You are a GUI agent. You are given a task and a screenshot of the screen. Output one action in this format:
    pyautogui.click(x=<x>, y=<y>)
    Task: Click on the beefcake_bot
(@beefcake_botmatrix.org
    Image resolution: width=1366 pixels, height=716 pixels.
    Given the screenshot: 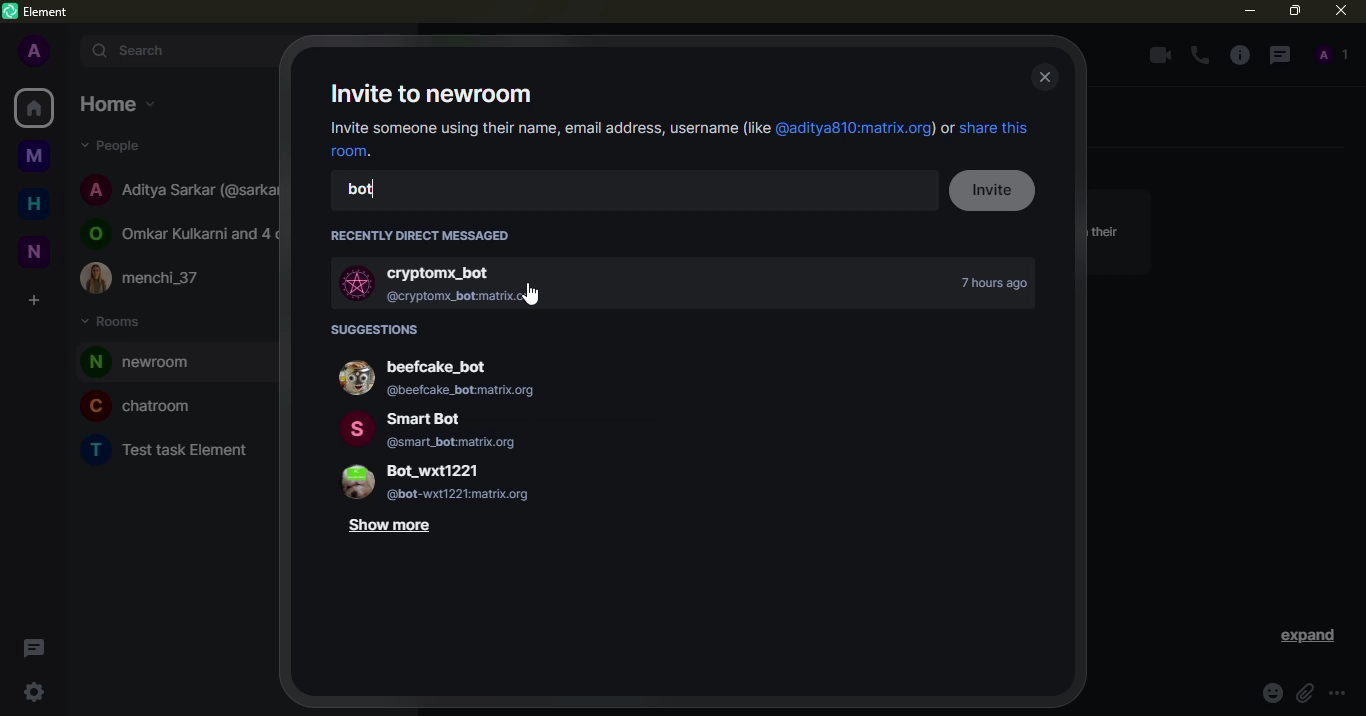 What is the action you would take?
    pyautogui.click(x=441, y=378)
    